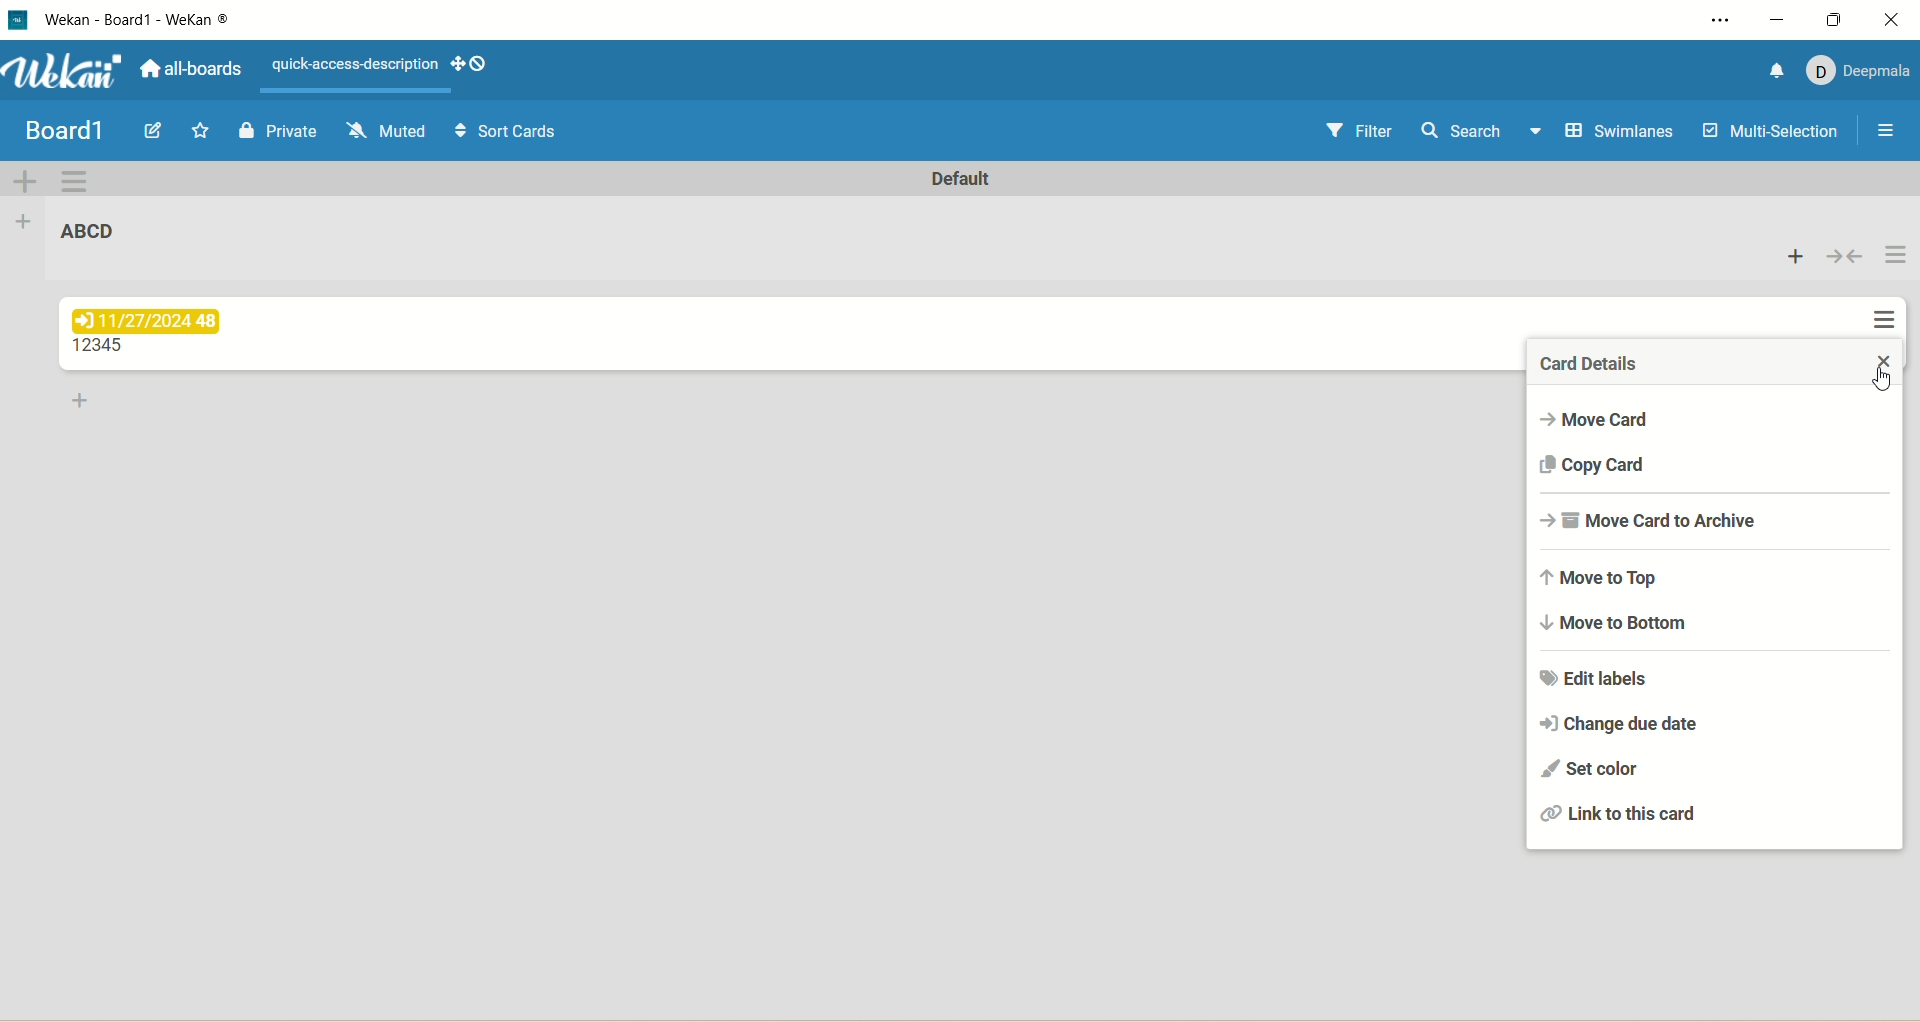  What do you see at coordinates (1861, 74) in the screenshot?
I see `account` at bounding box center [1861, 74].